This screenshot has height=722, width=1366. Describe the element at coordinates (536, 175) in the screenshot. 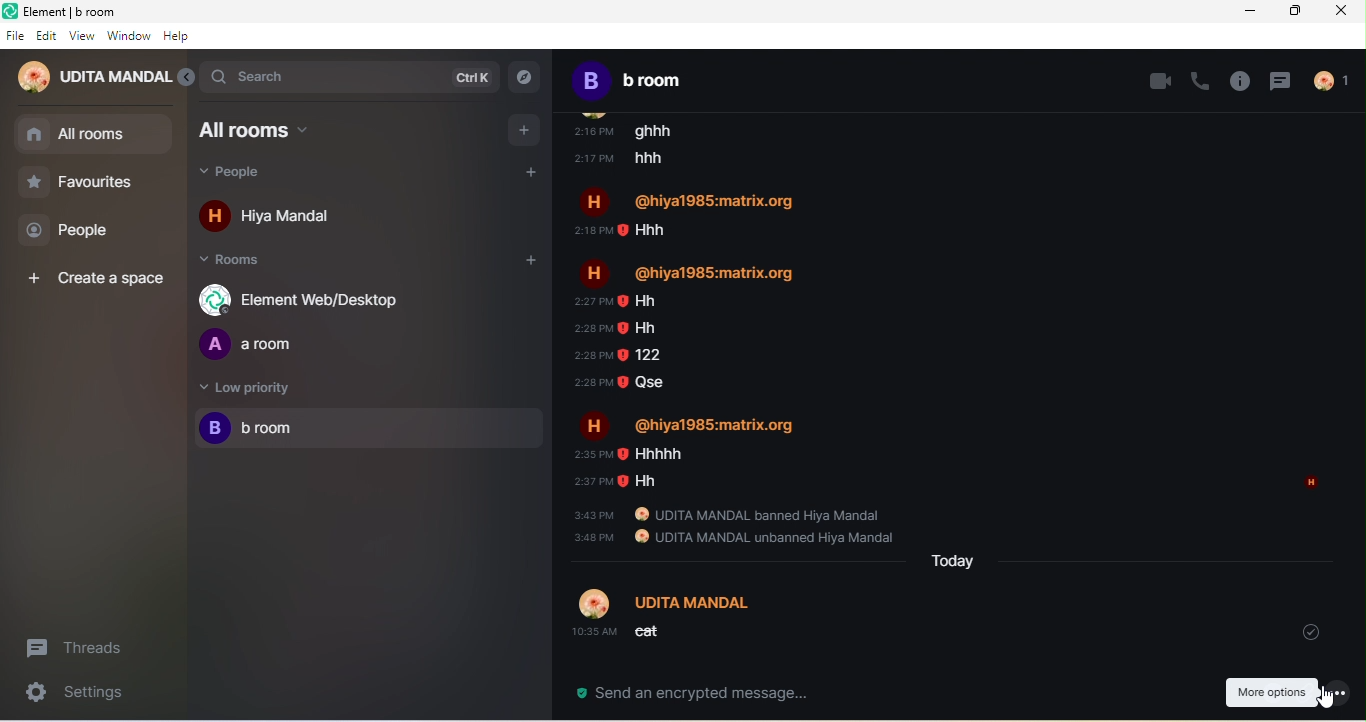

I see `add people` at that location.